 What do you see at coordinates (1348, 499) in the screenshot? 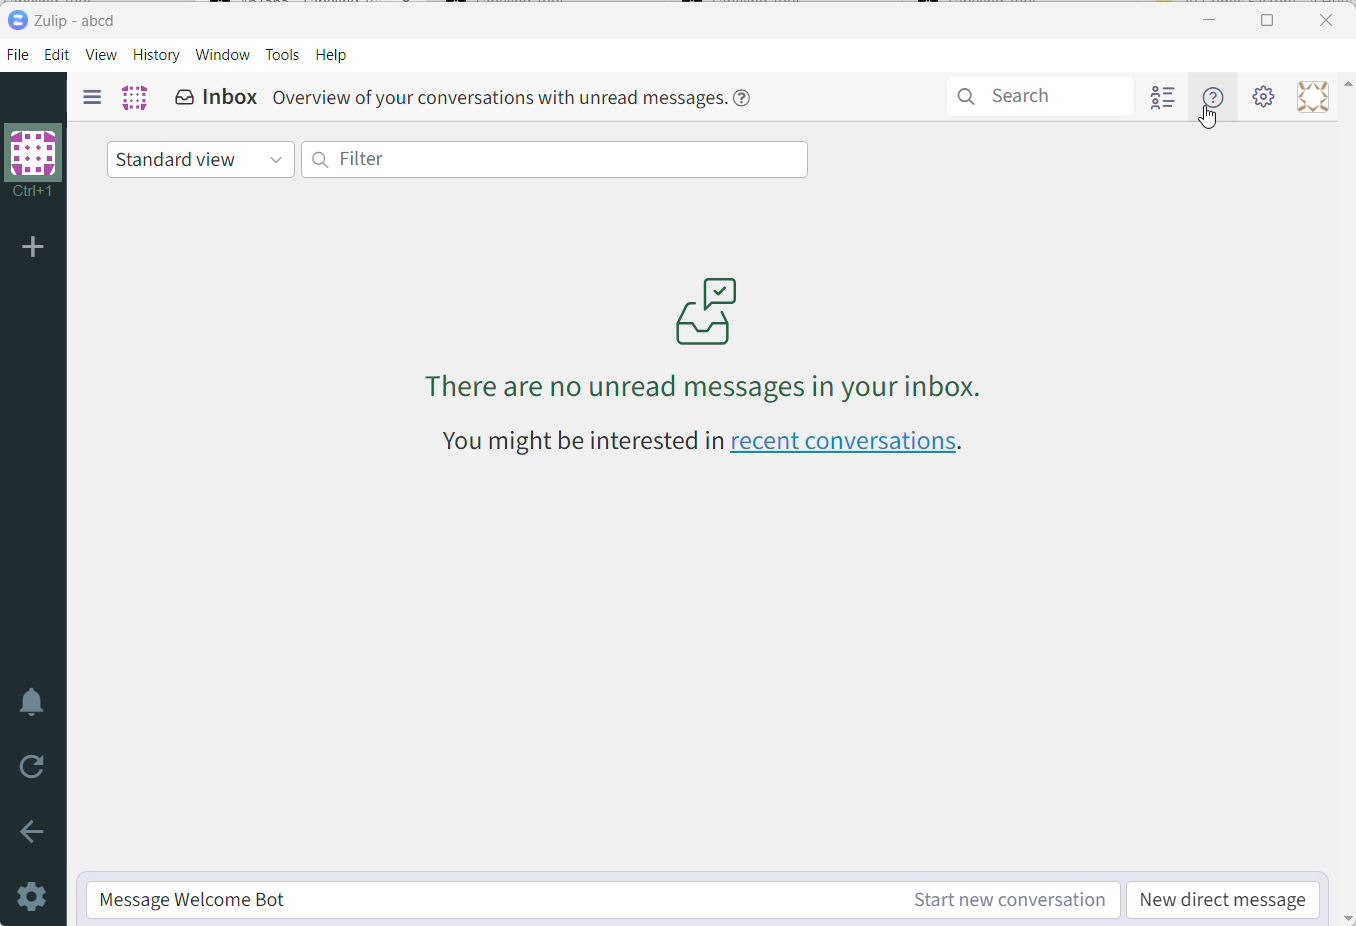
I see `Vertical Scroll Bar` at bounding box center [1348, 499].